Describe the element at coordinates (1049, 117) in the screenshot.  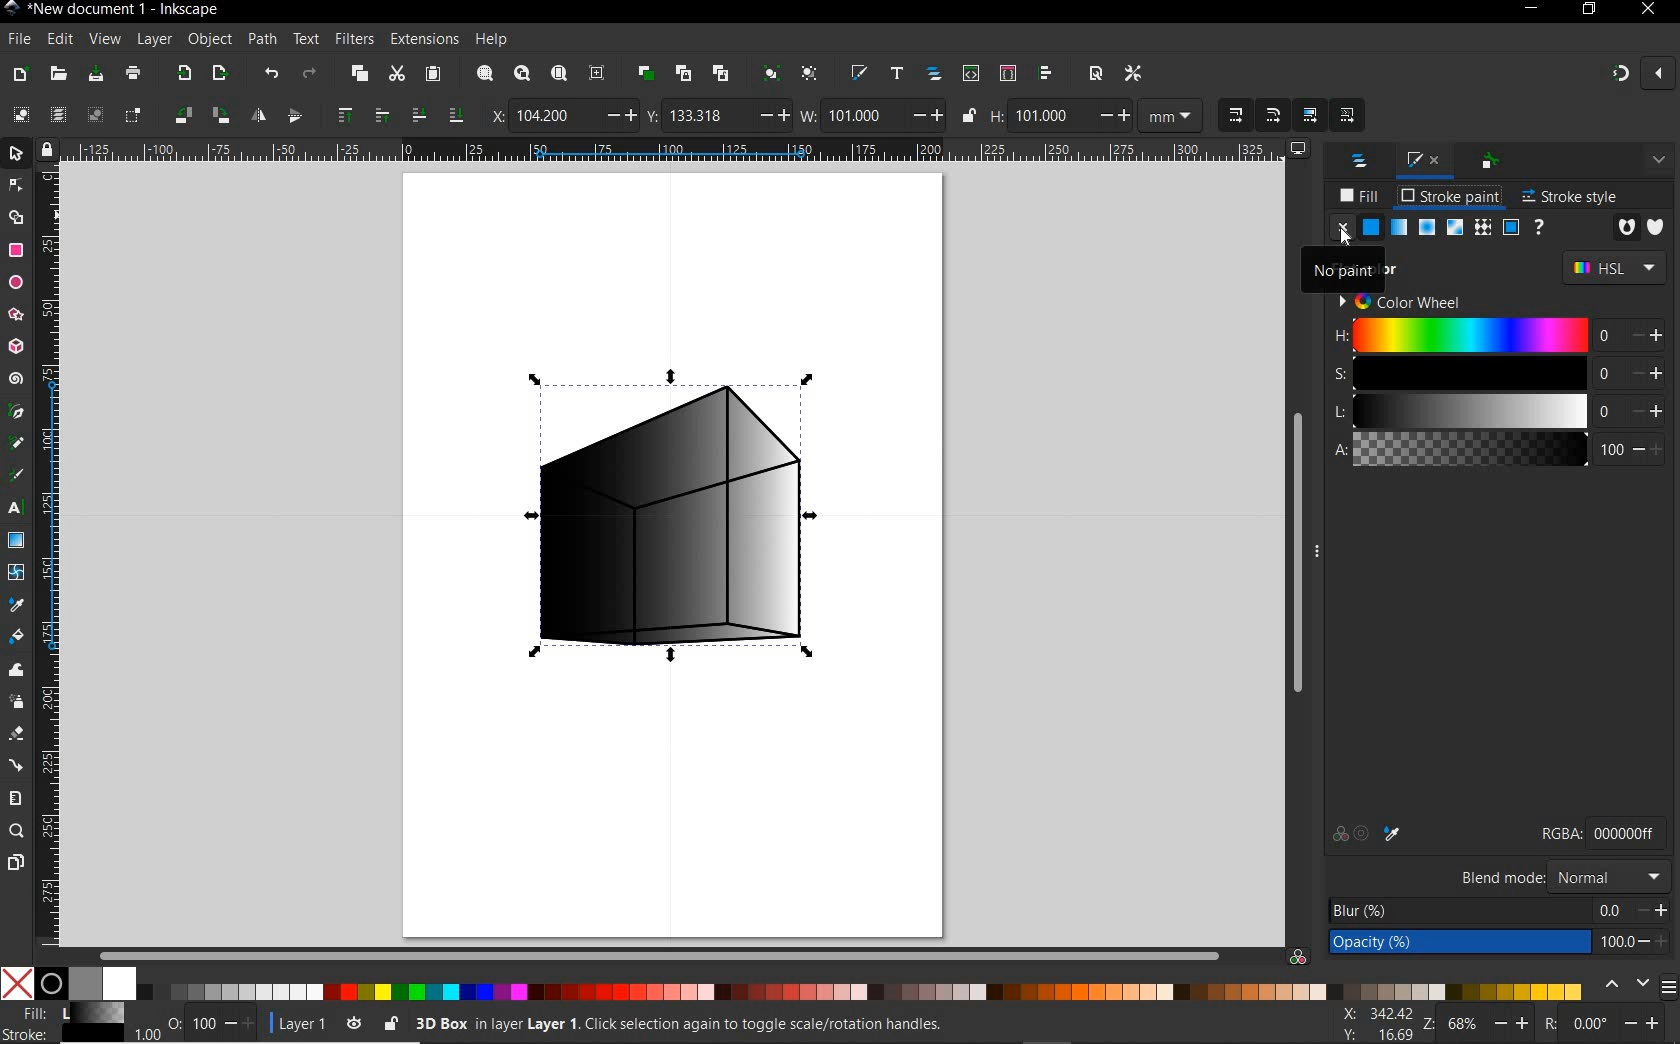
I see `101` at that location.